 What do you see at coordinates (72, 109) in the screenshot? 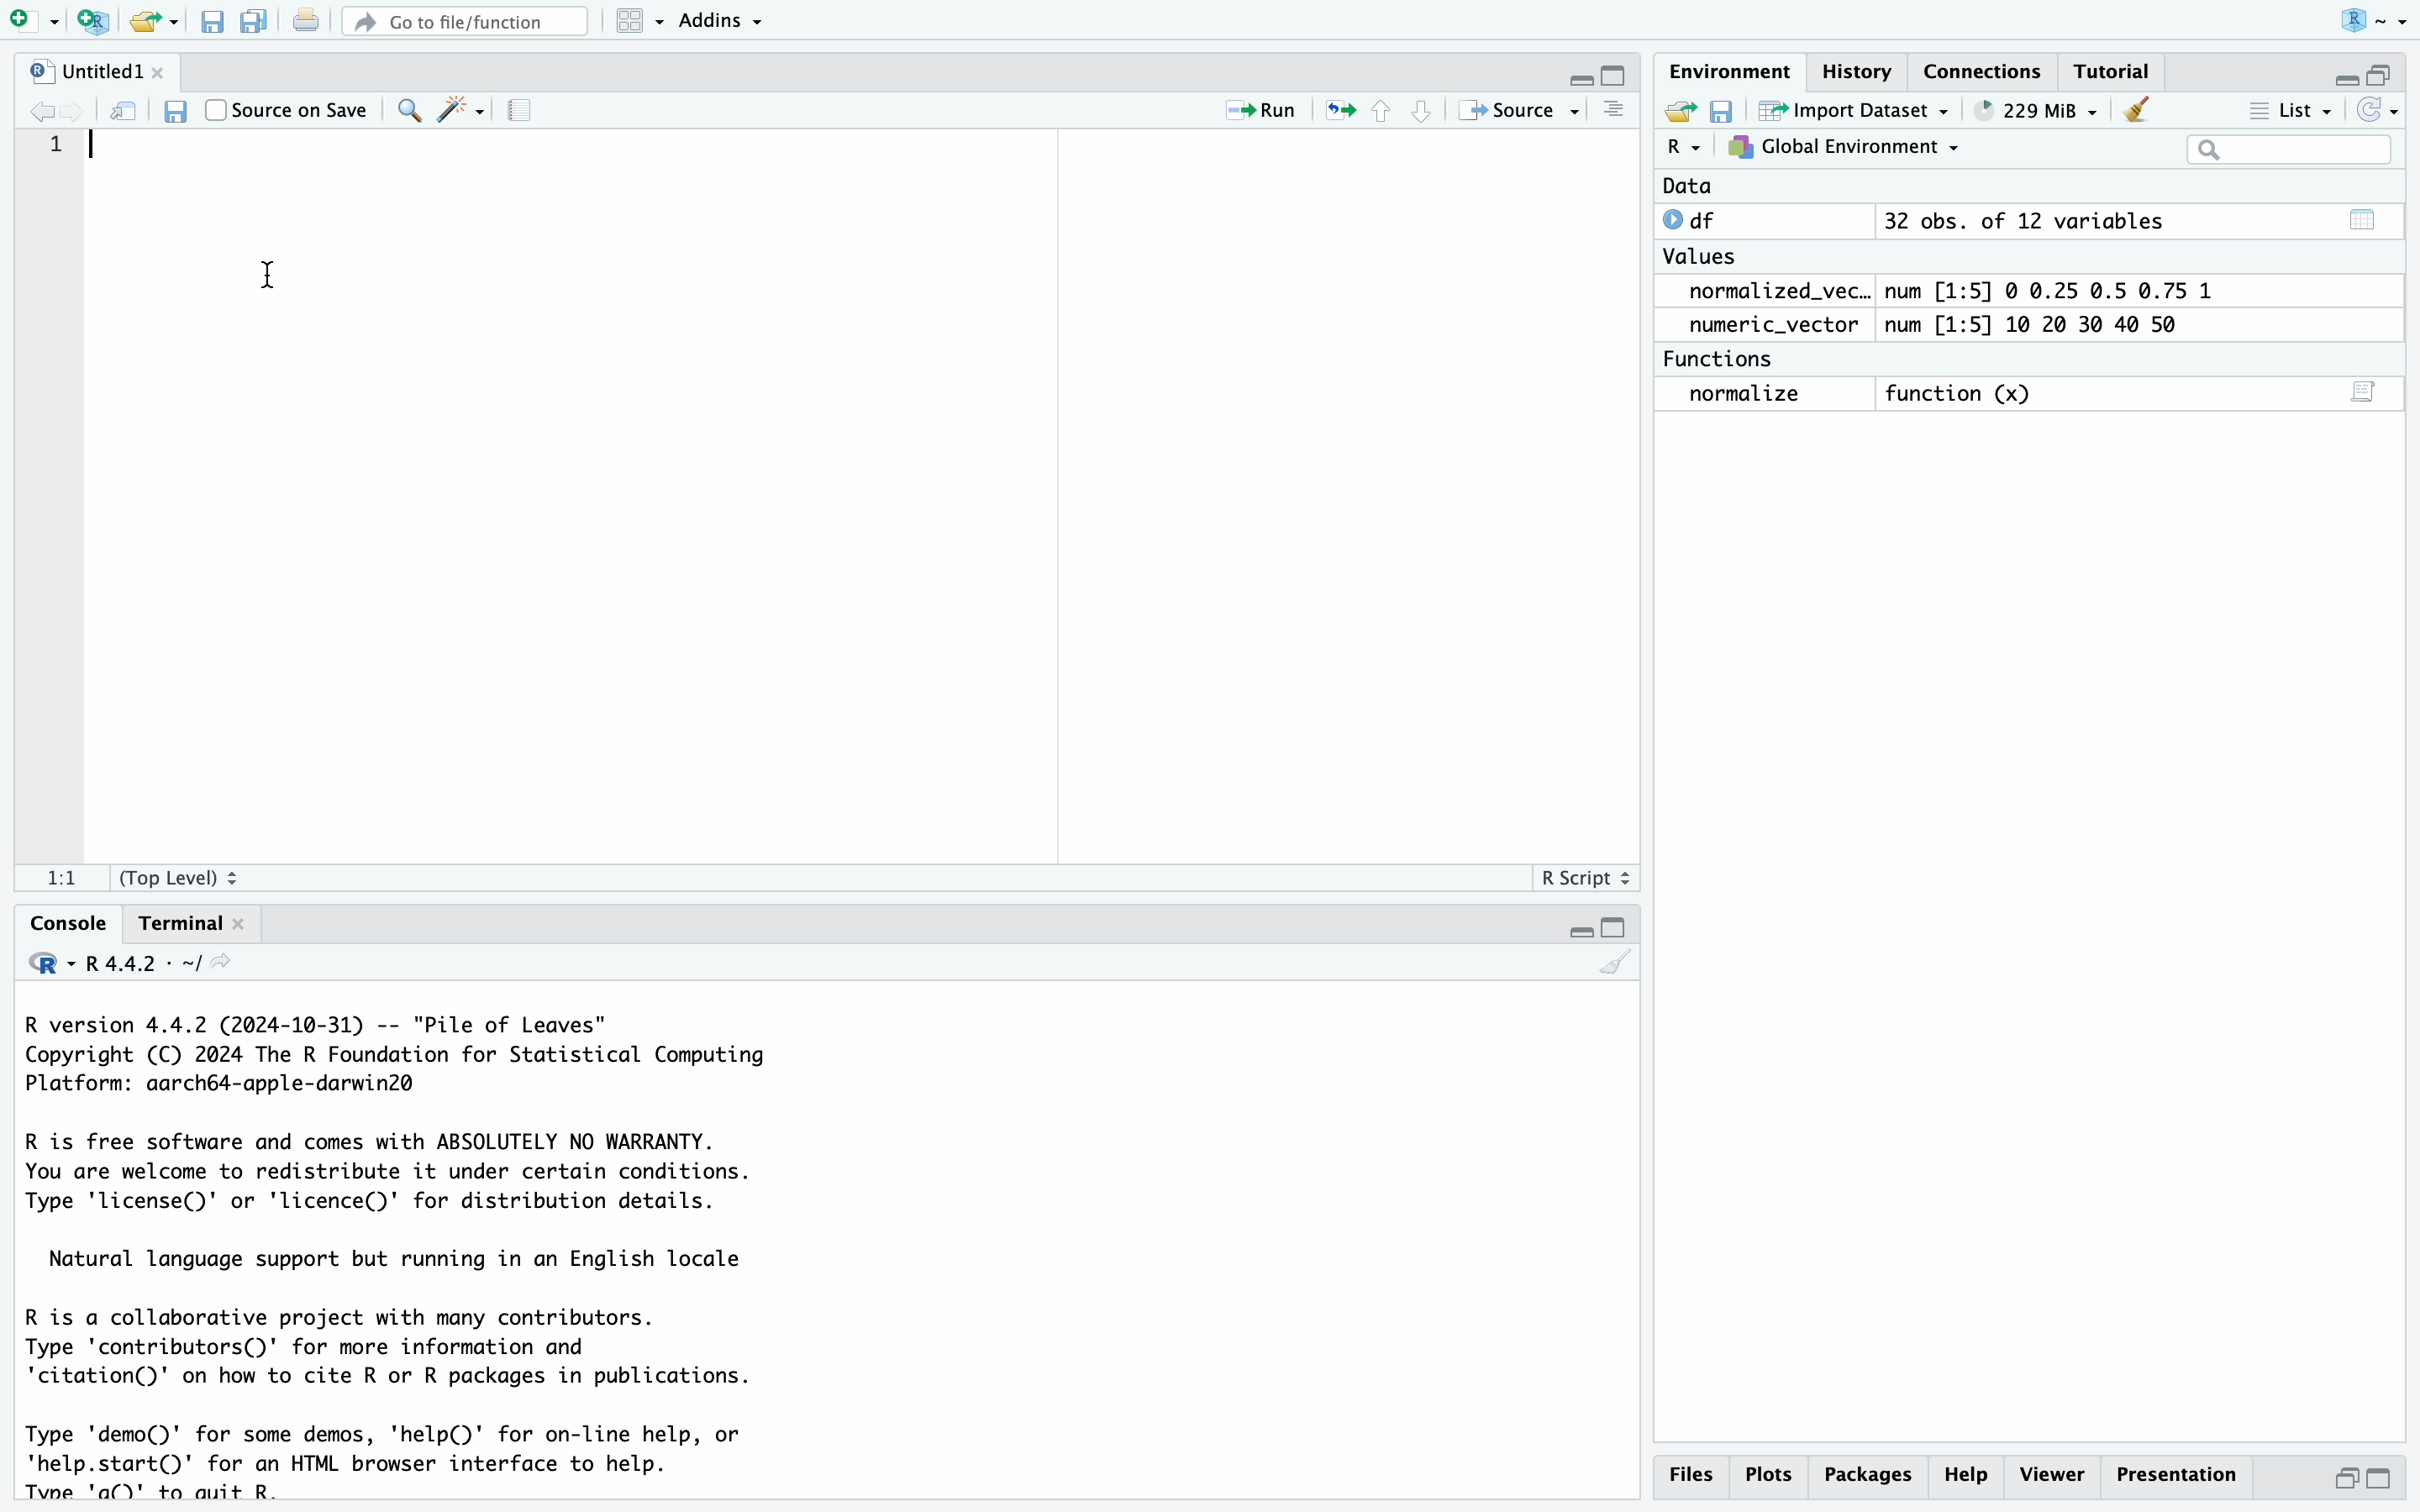
I see `go forward` at bounding box center [72, 109].